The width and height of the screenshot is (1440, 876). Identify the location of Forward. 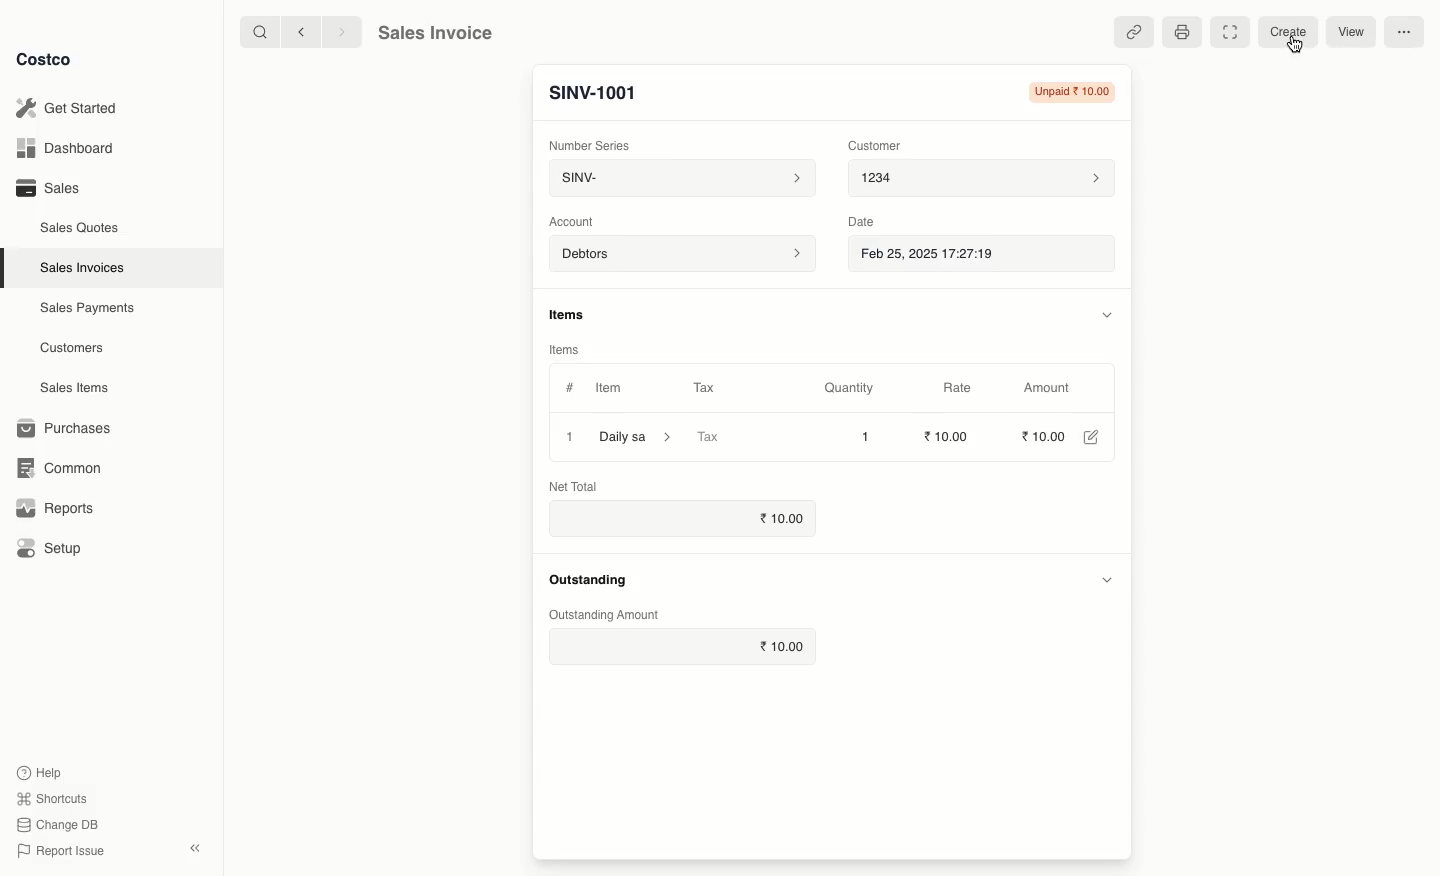
(341, 33).